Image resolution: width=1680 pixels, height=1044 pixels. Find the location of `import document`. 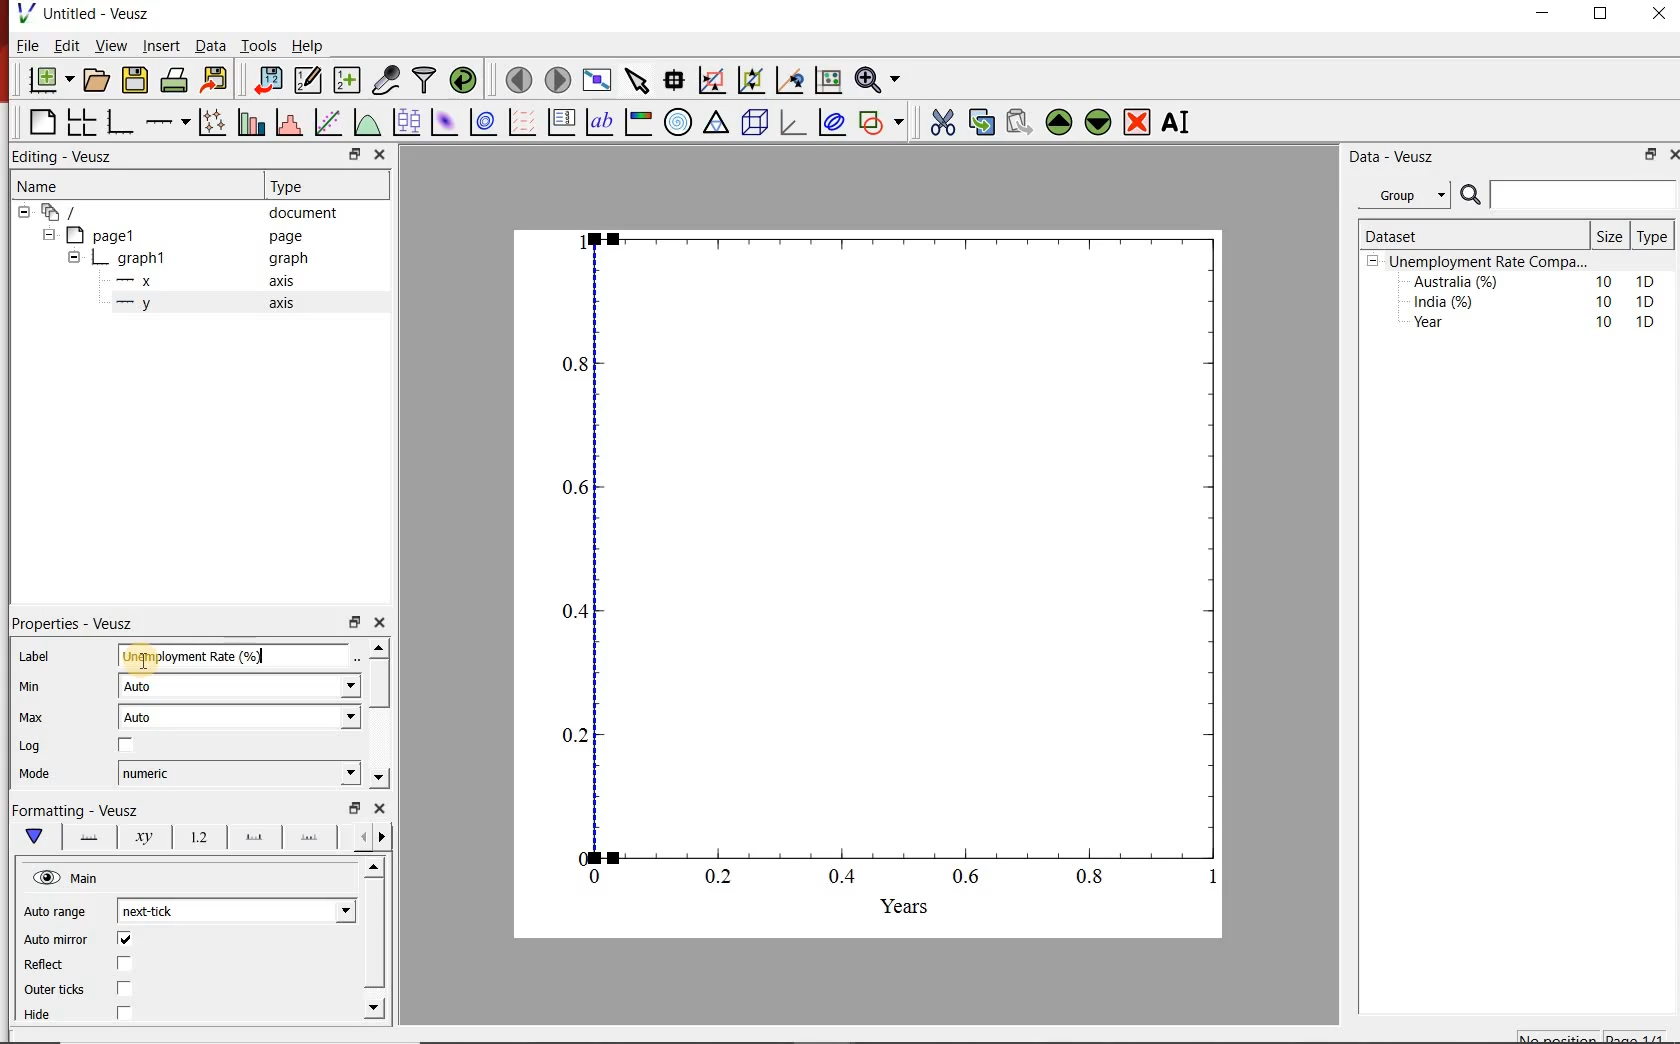

import document is located at coordinates (270, 78).